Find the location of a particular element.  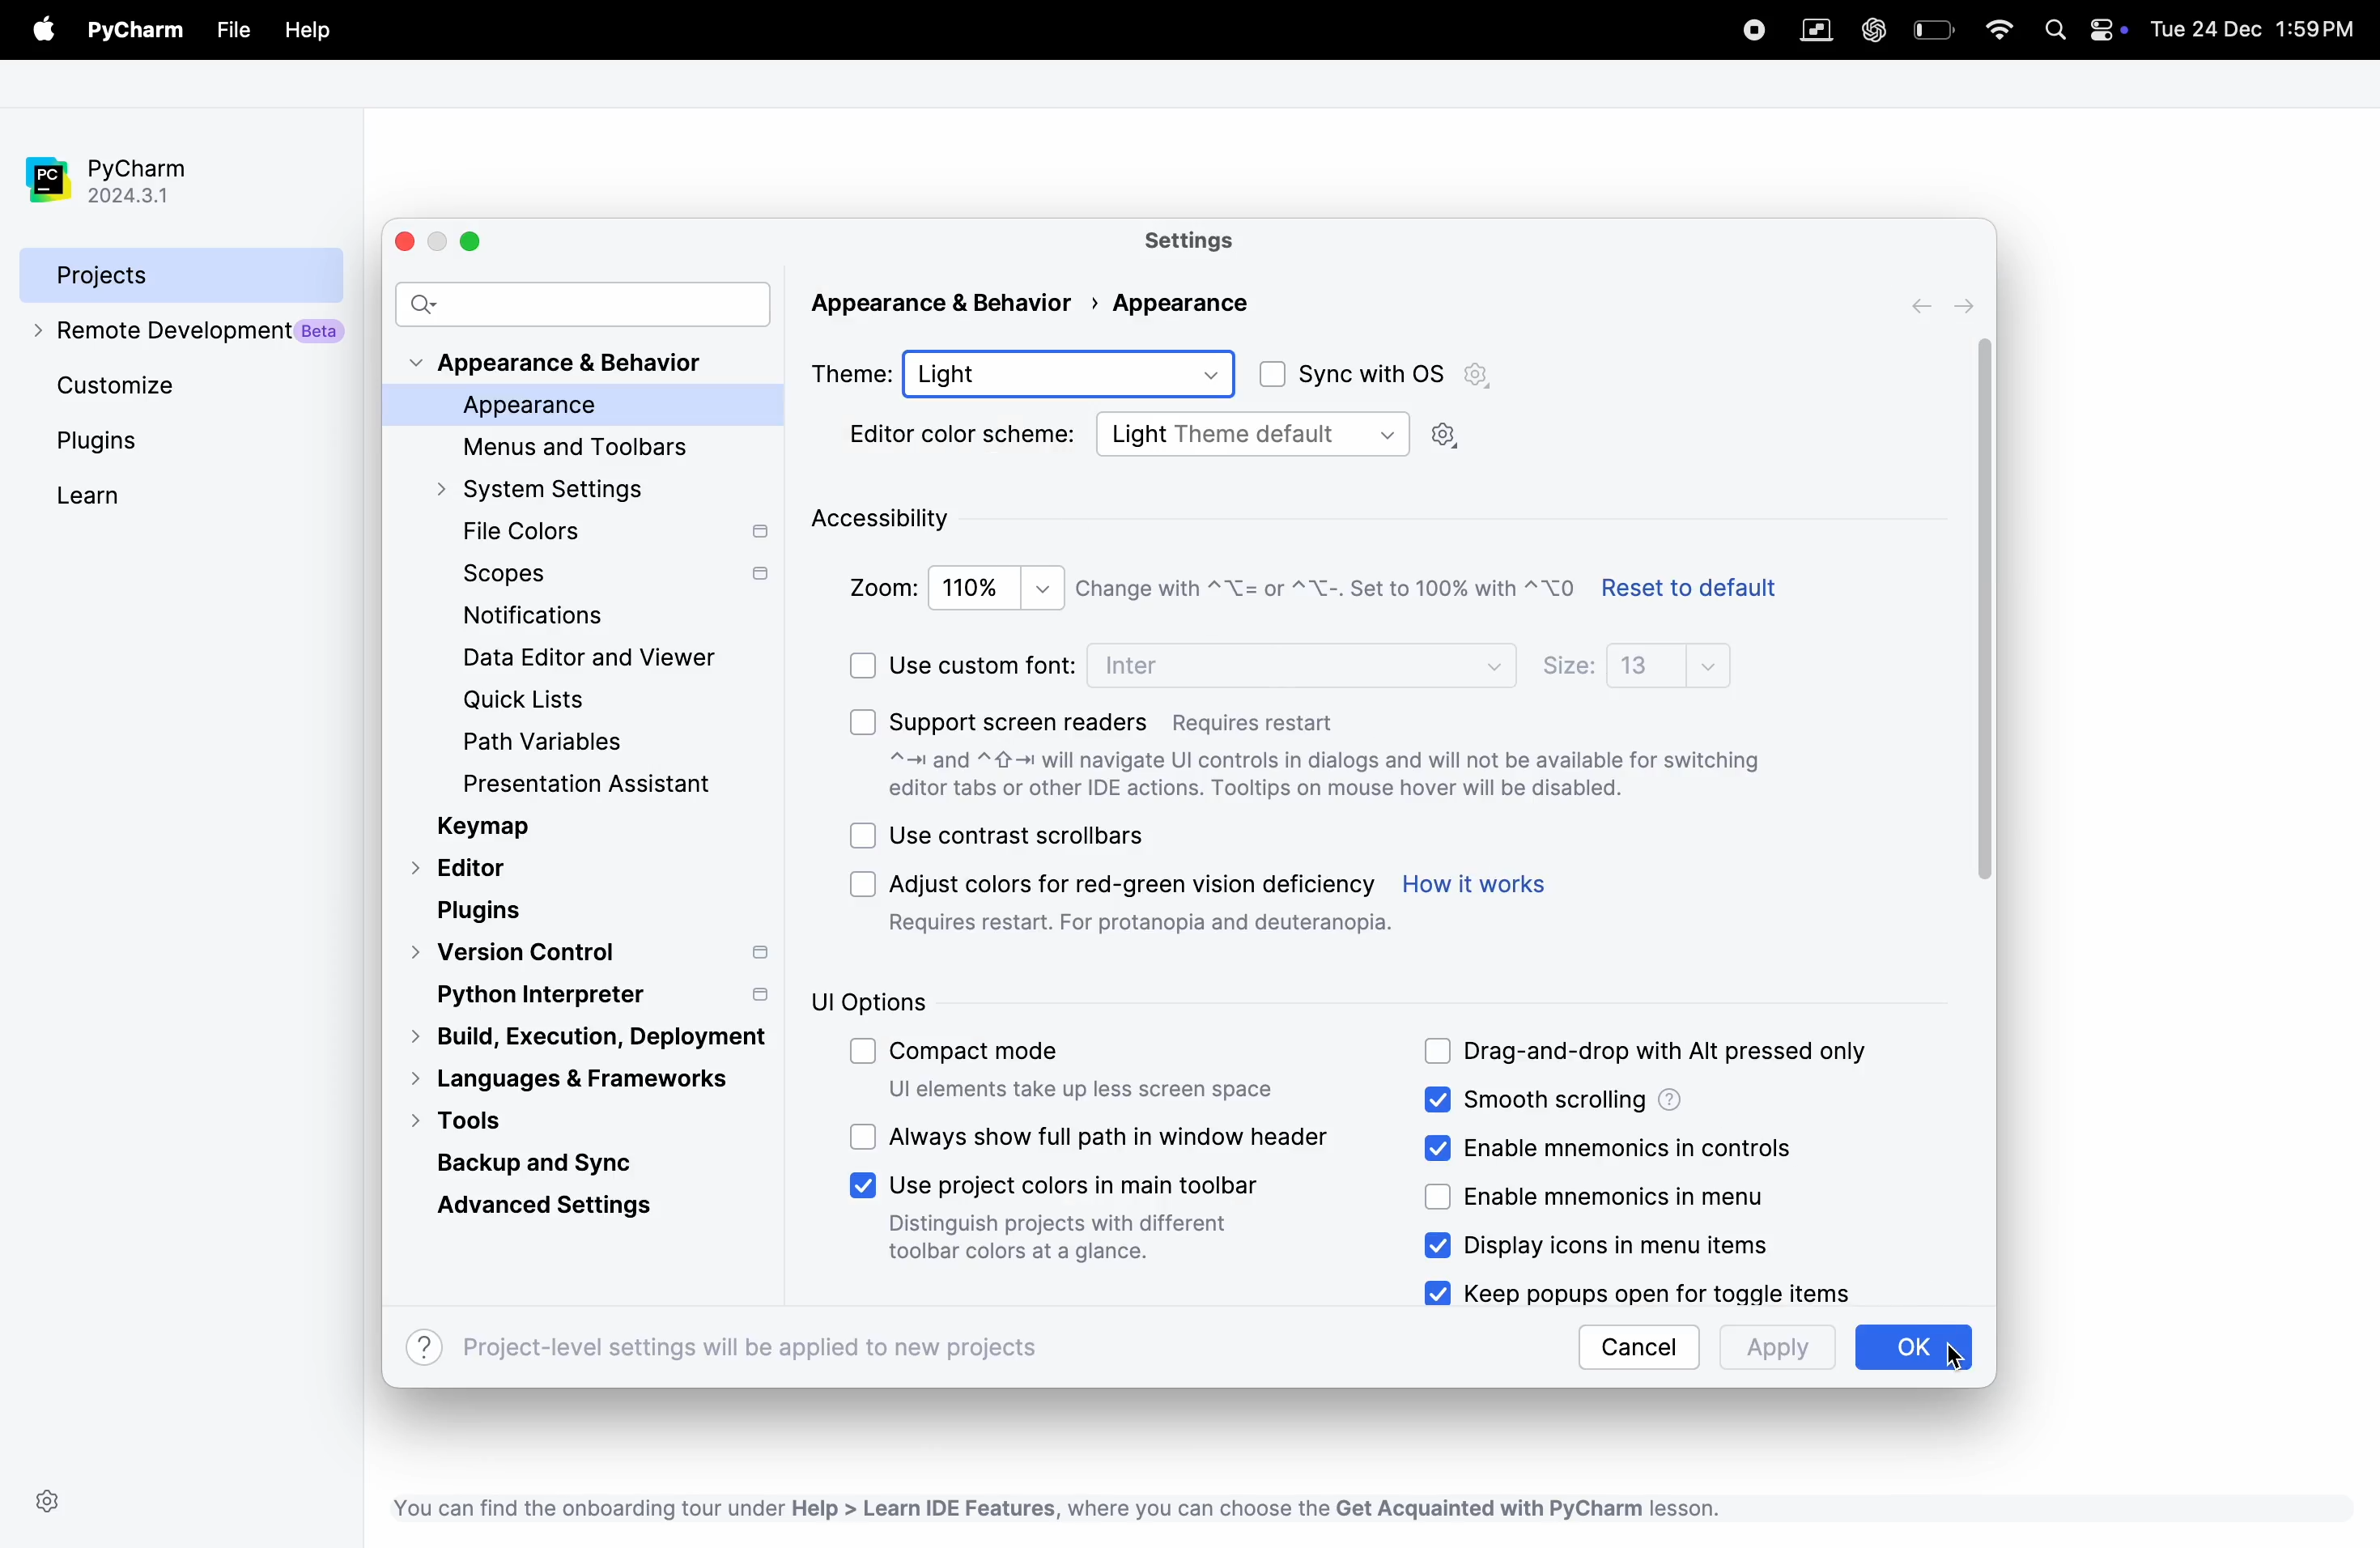

search is located at coordinates (584, 306).